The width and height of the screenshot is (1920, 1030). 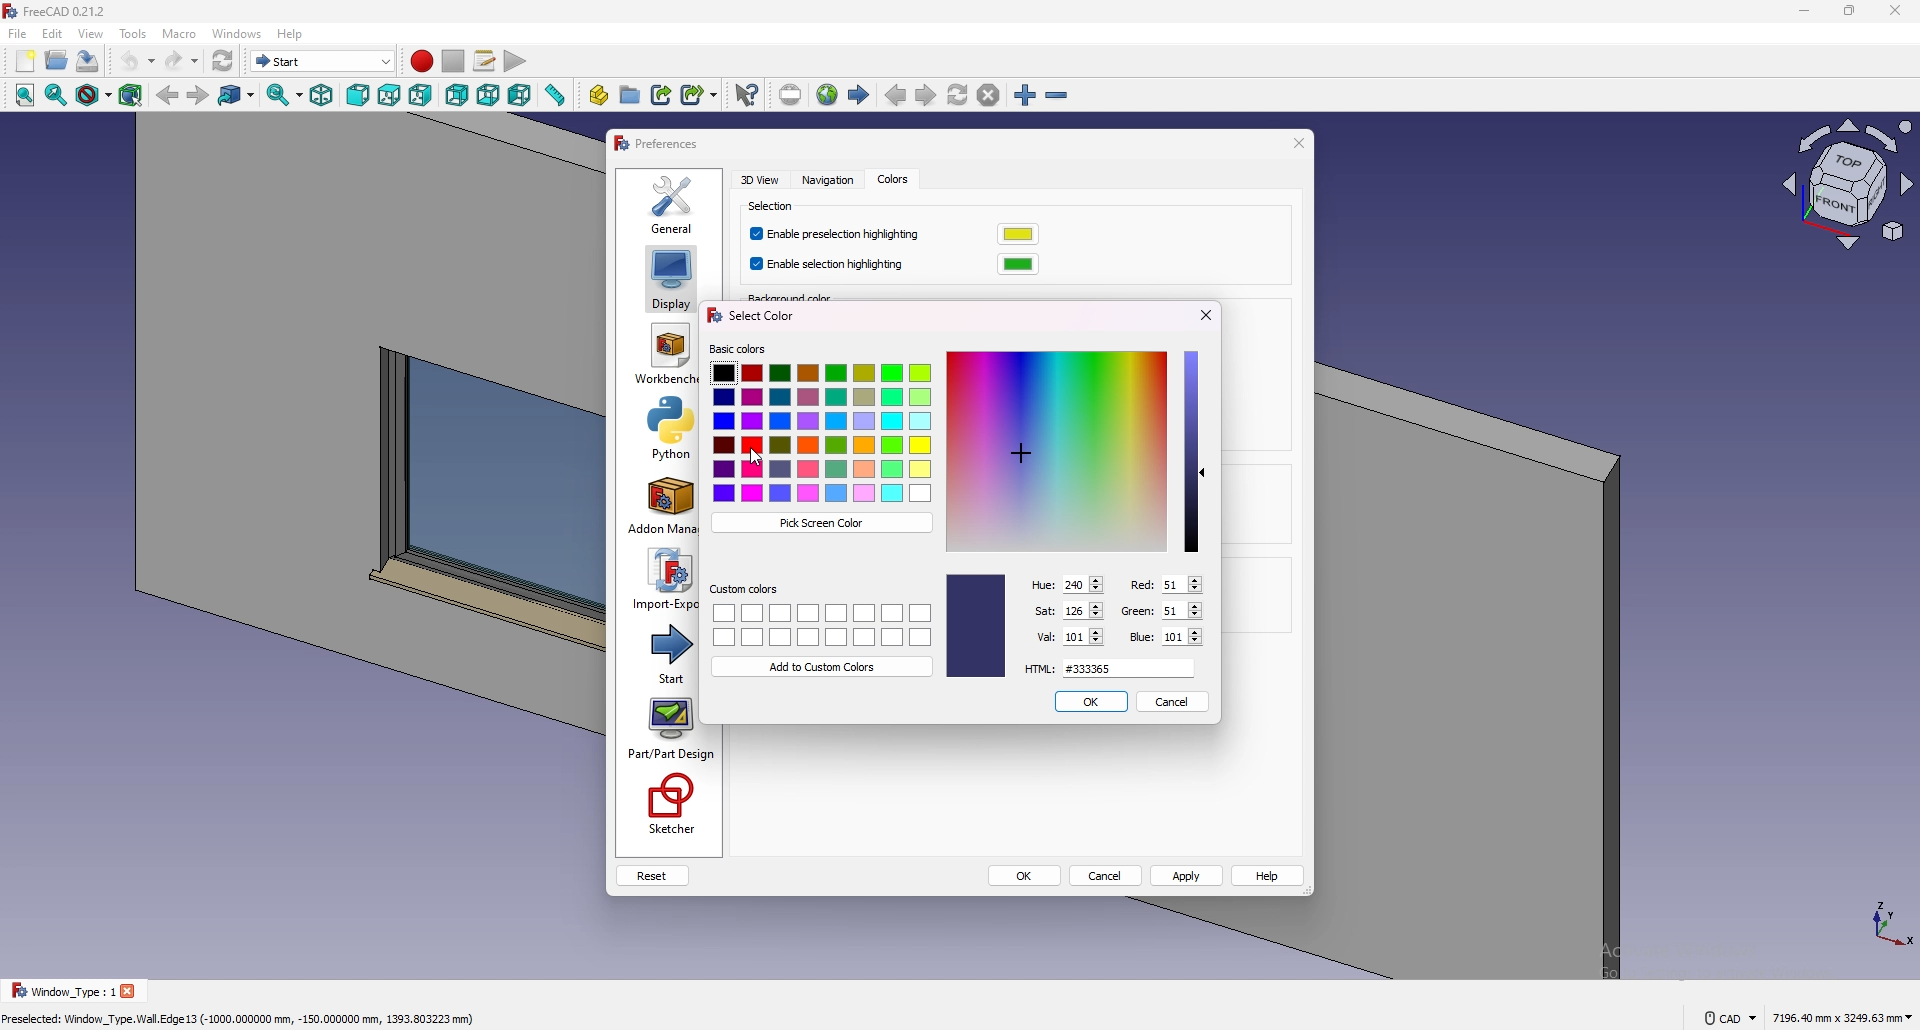 What do you see at coordinates (323, 61) in the screenshot?
I see `switch between workbenches` at bounding box center [323, 61].